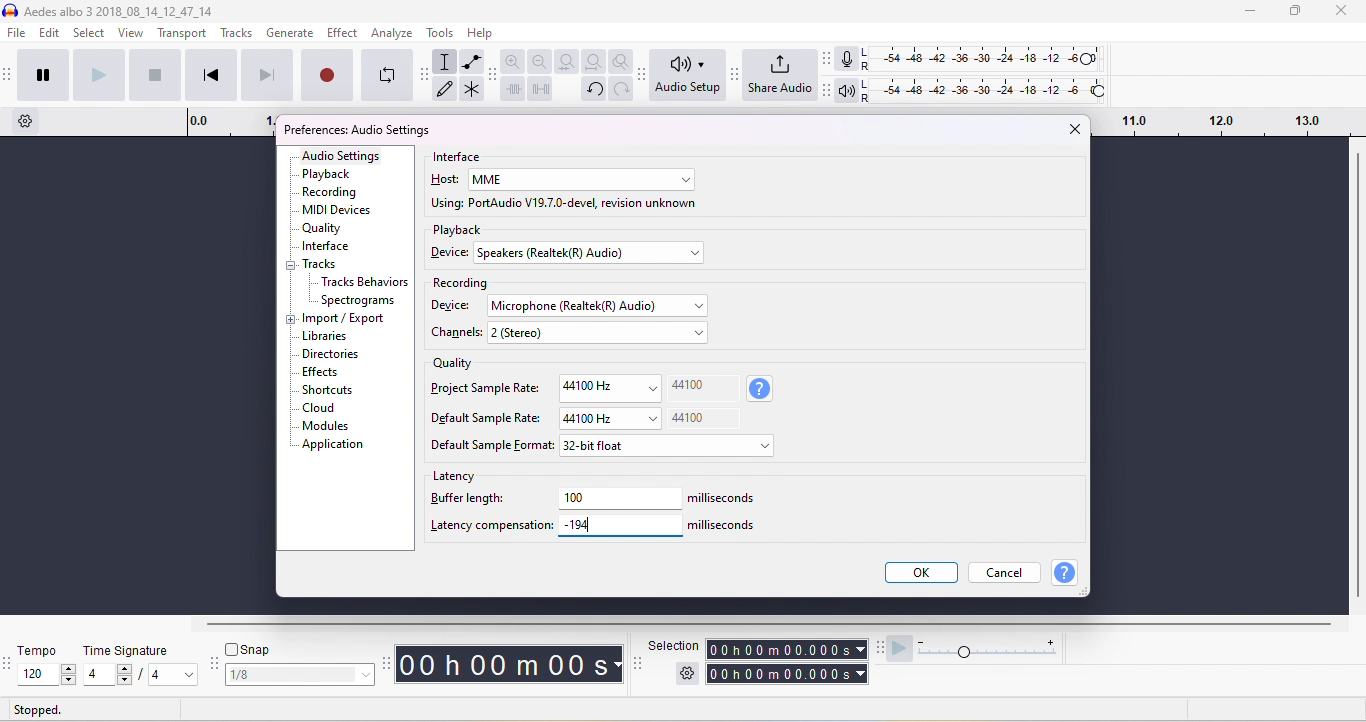 This screenshot has width=1366, height=722. What do you see at coordinates (326, 336) in the screenshot?
I see `libraries` at bounding box center [326, 336].